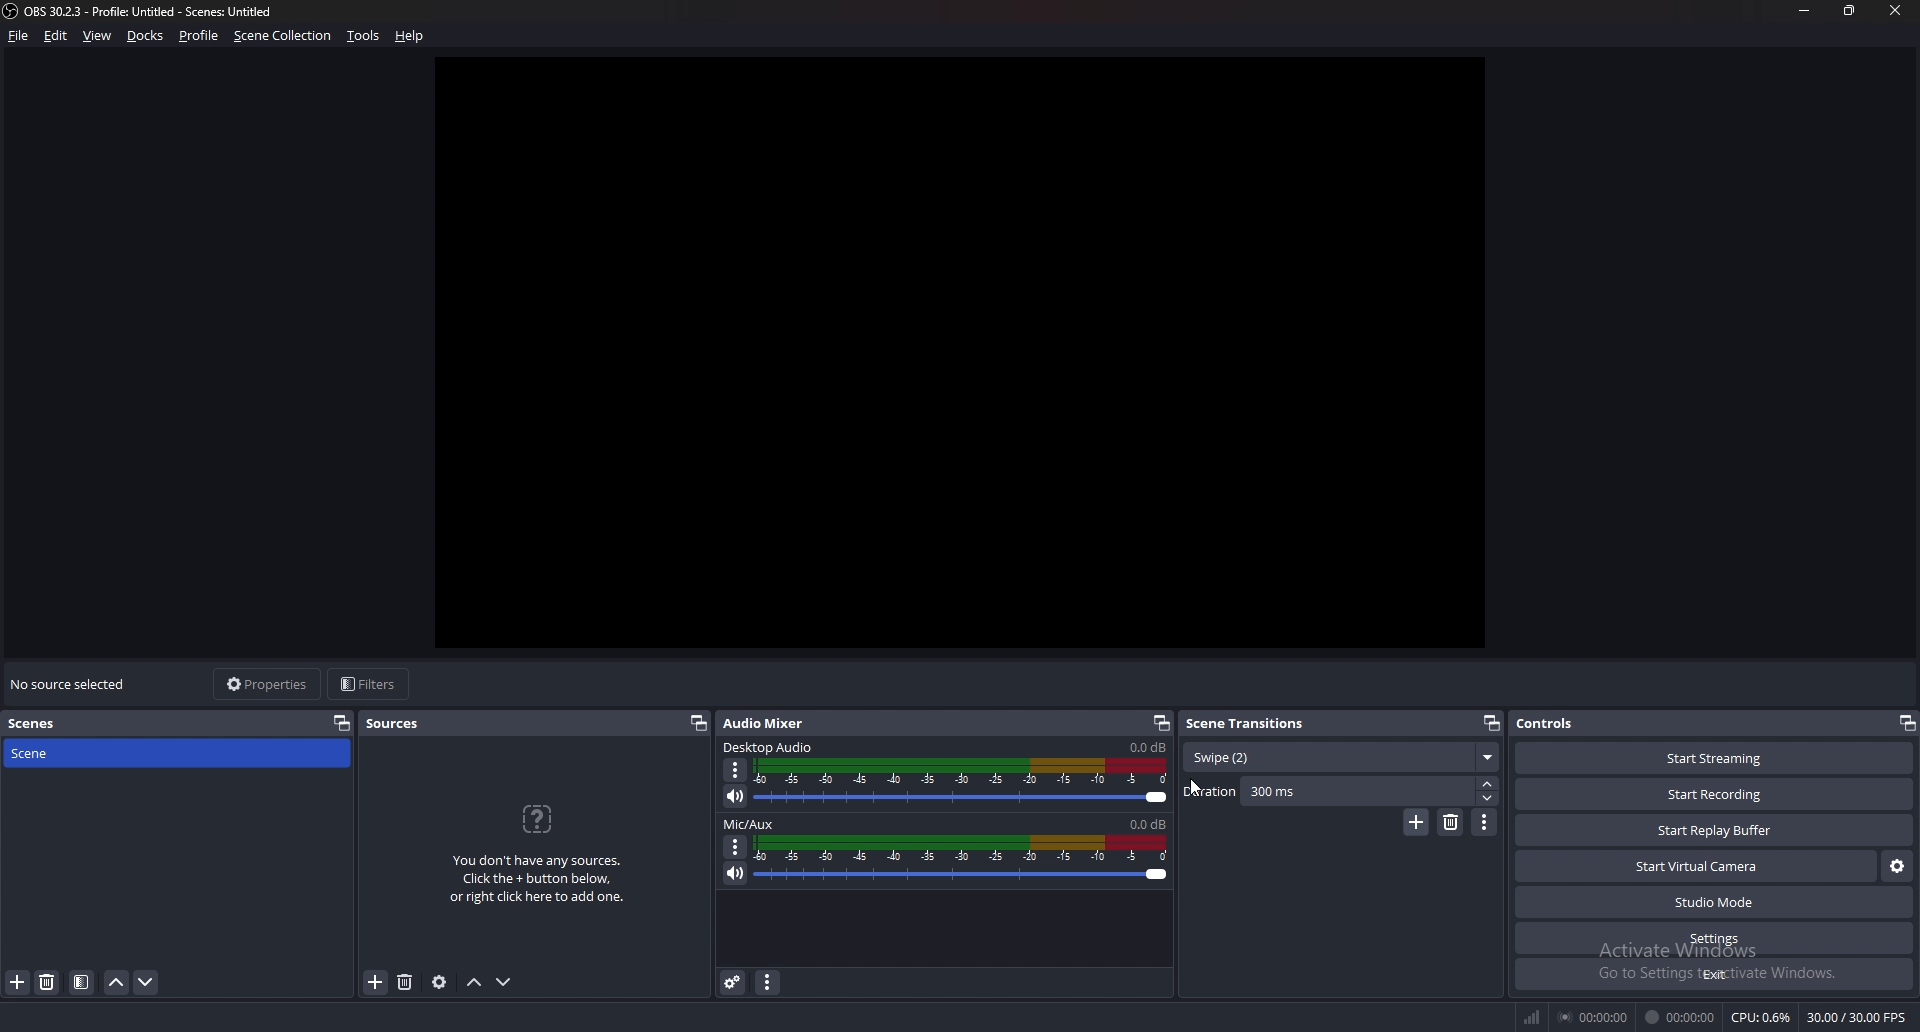 This screenshot has width=1920, height=1032. What do you see at coordinates (734, 874) in the screenshot?
I see `mute` at bounding box center [734, 874].